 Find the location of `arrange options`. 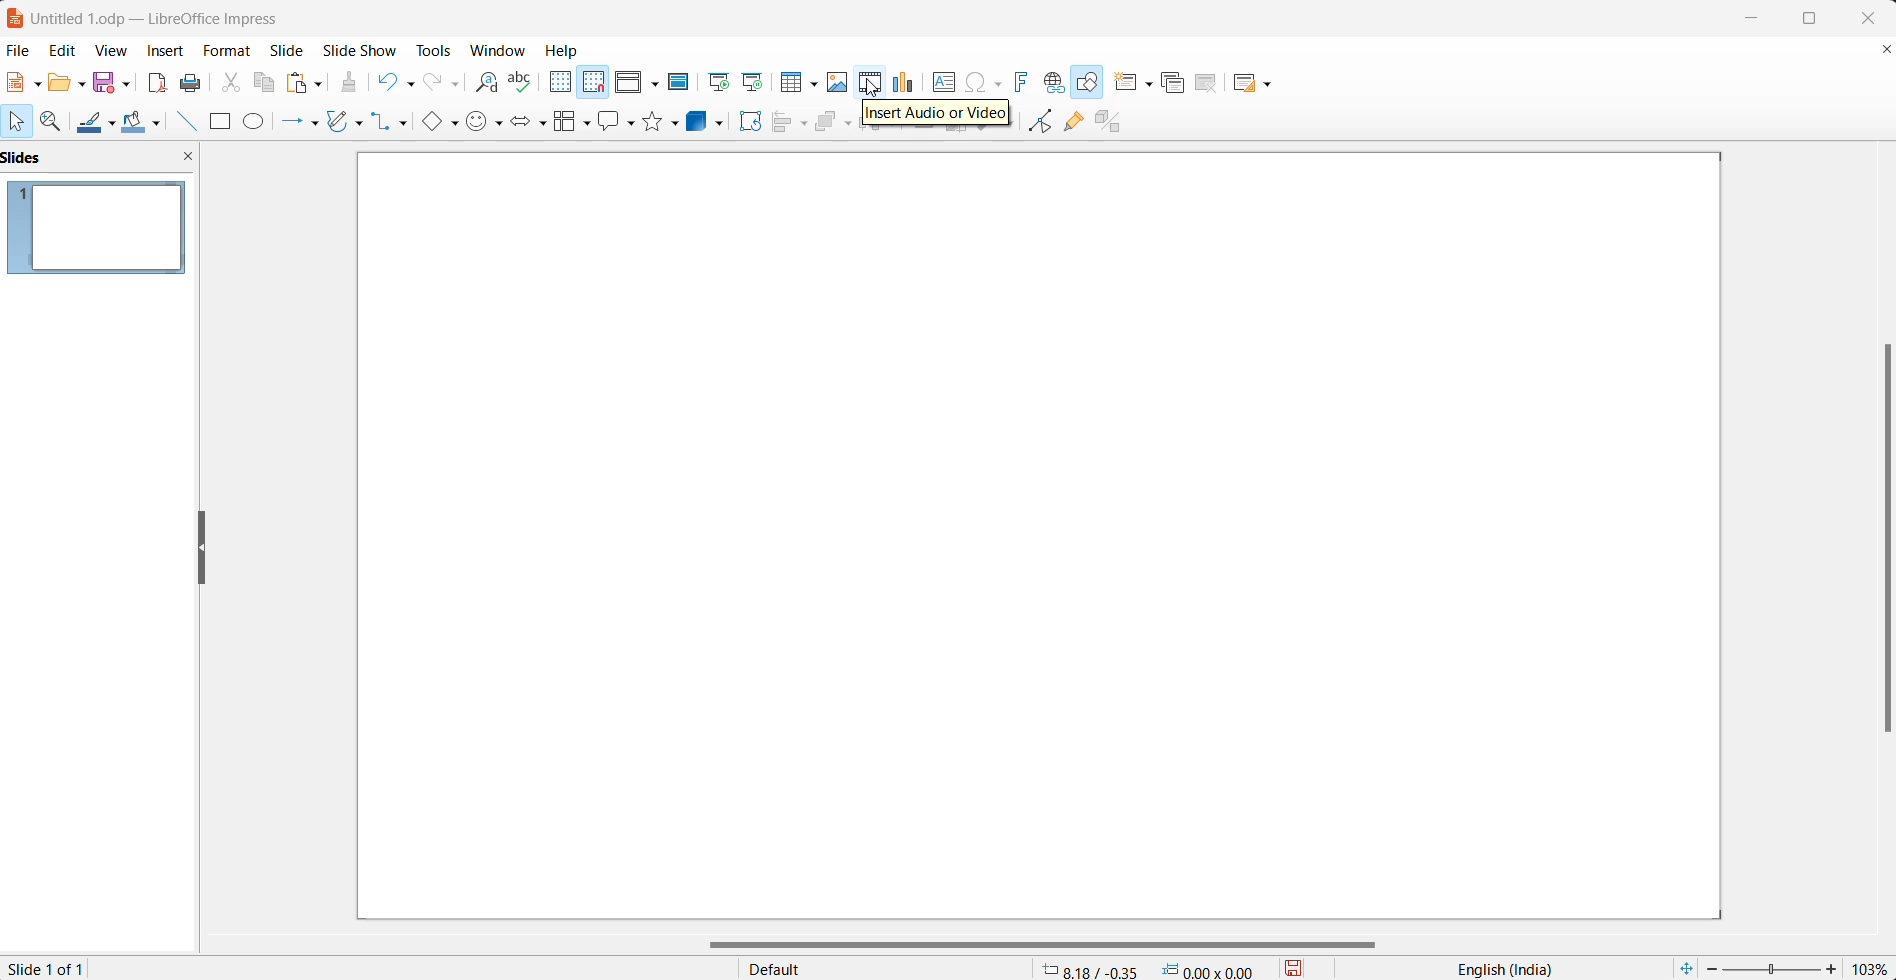

arrange options is located at coordinates (854, 125).